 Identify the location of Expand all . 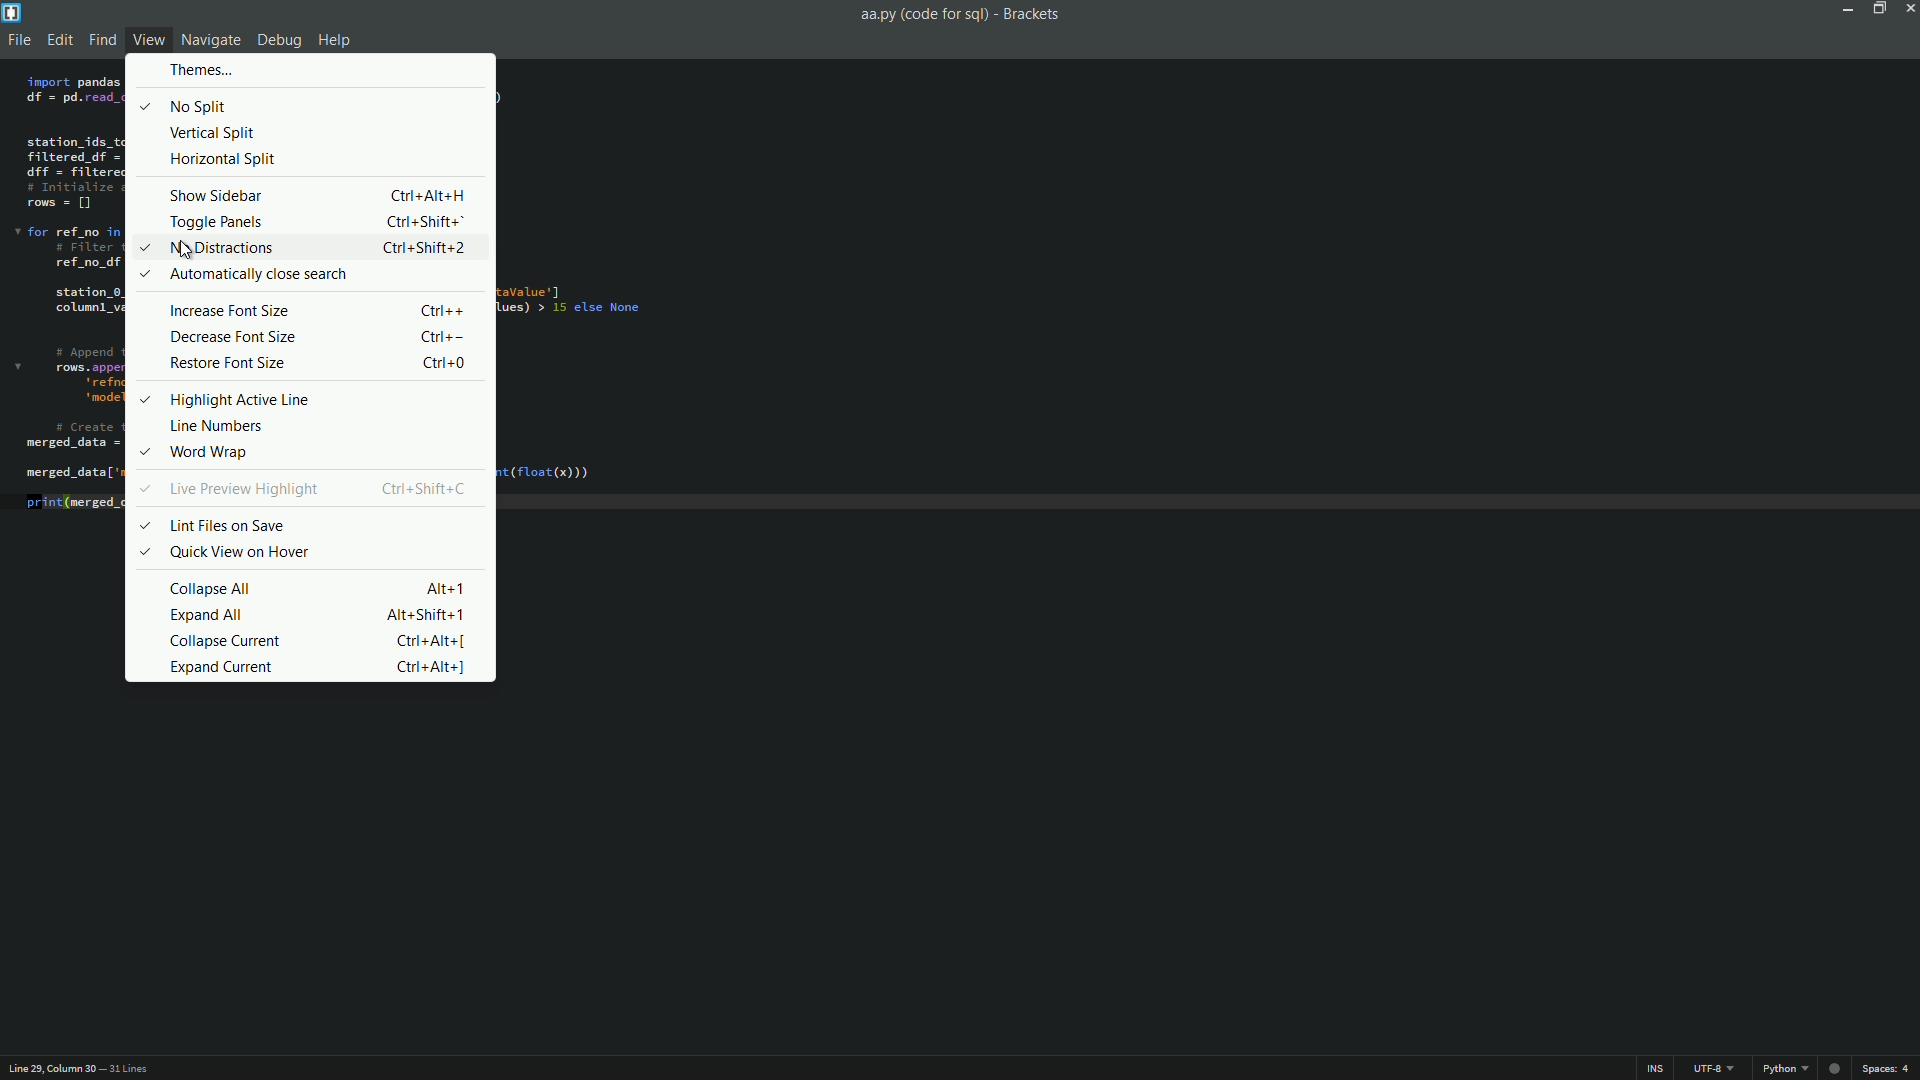
(317, 615).